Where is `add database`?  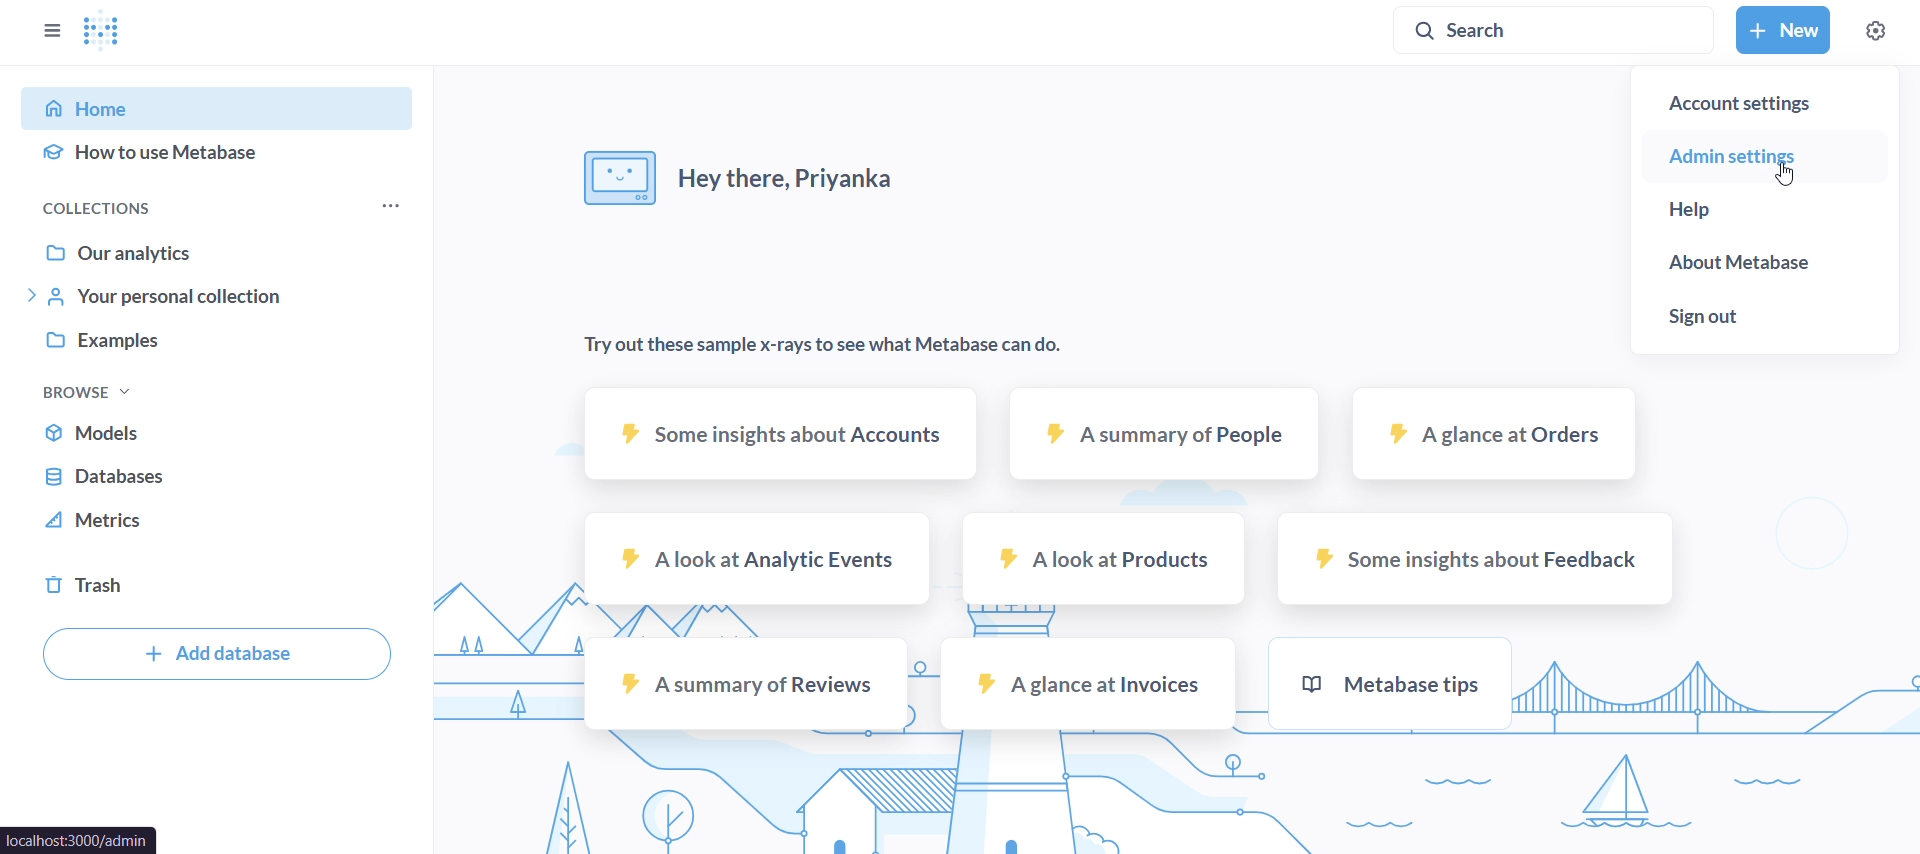 add database is located at coordinates (214, 652).